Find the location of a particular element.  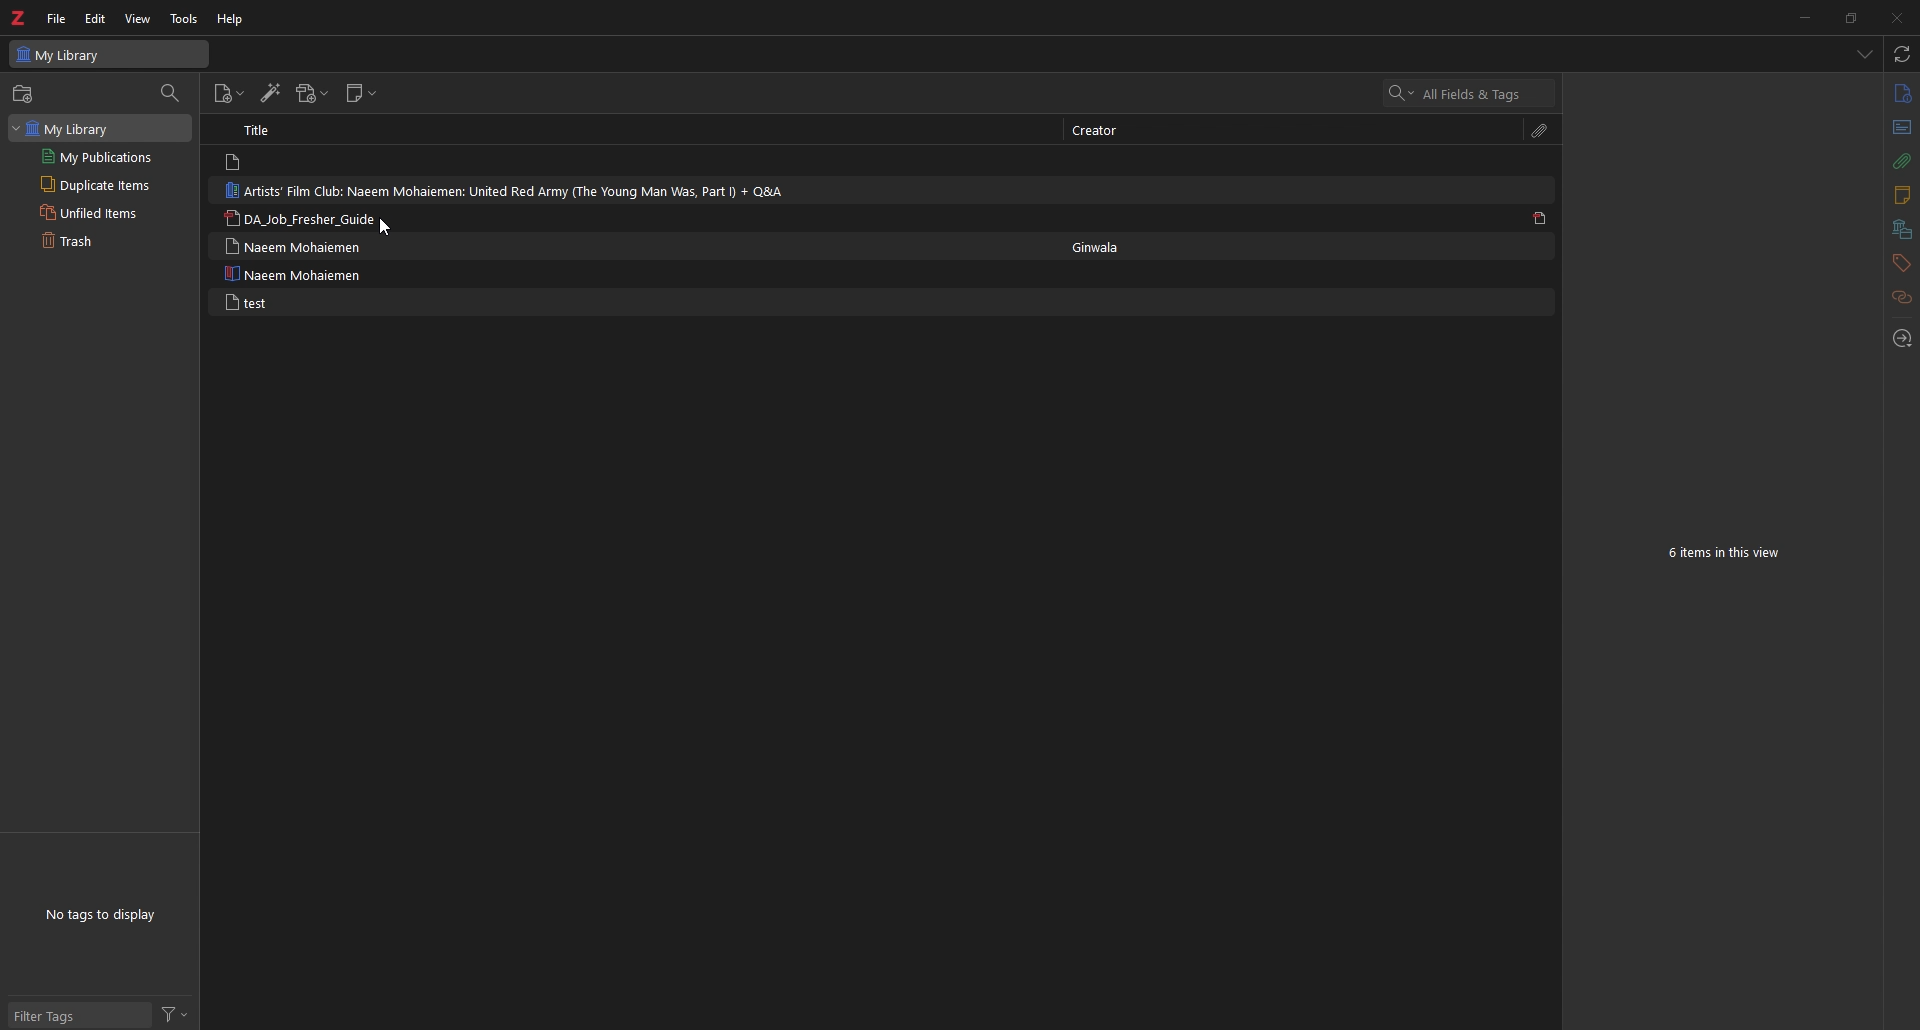

note is located at coordinates (320, 272).